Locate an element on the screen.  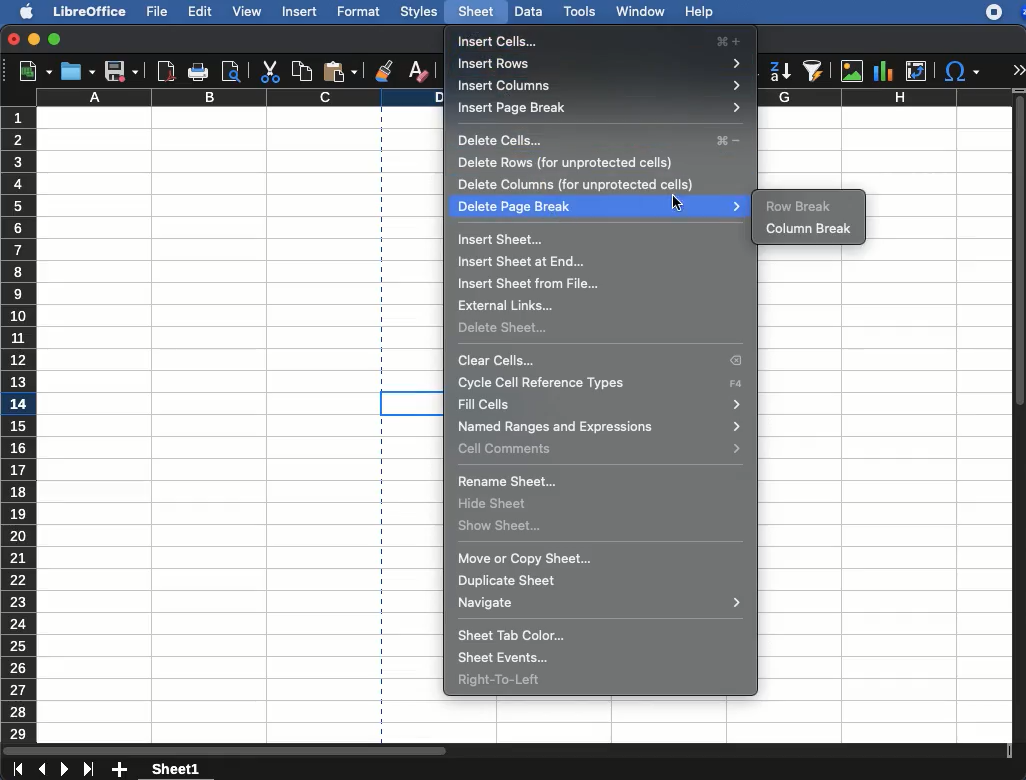
data is located at coordinates (526, 11).